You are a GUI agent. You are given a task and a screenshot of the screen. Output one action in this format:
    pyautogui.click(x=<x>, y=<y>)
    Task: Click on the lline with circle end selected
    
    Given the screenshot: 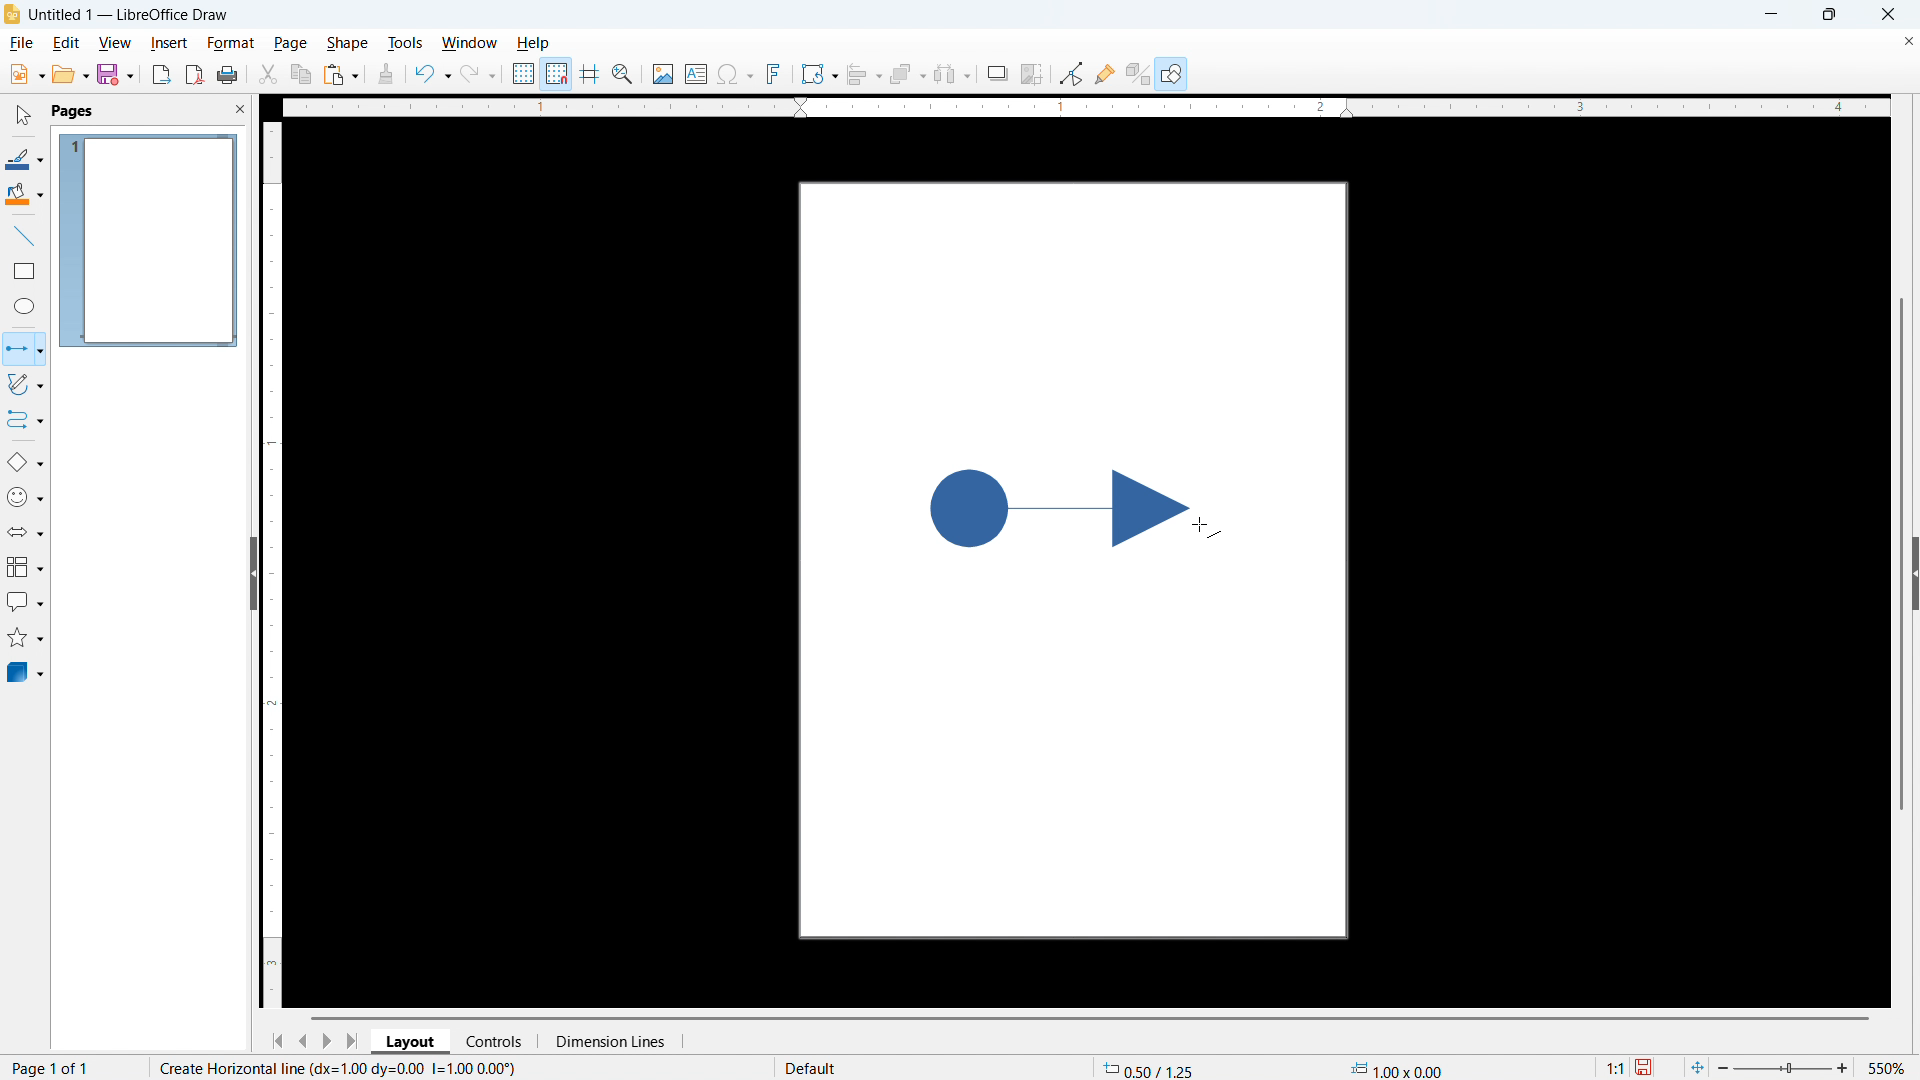 What is the action you would take?
    pyautogui.click(x=23, y=349)
    